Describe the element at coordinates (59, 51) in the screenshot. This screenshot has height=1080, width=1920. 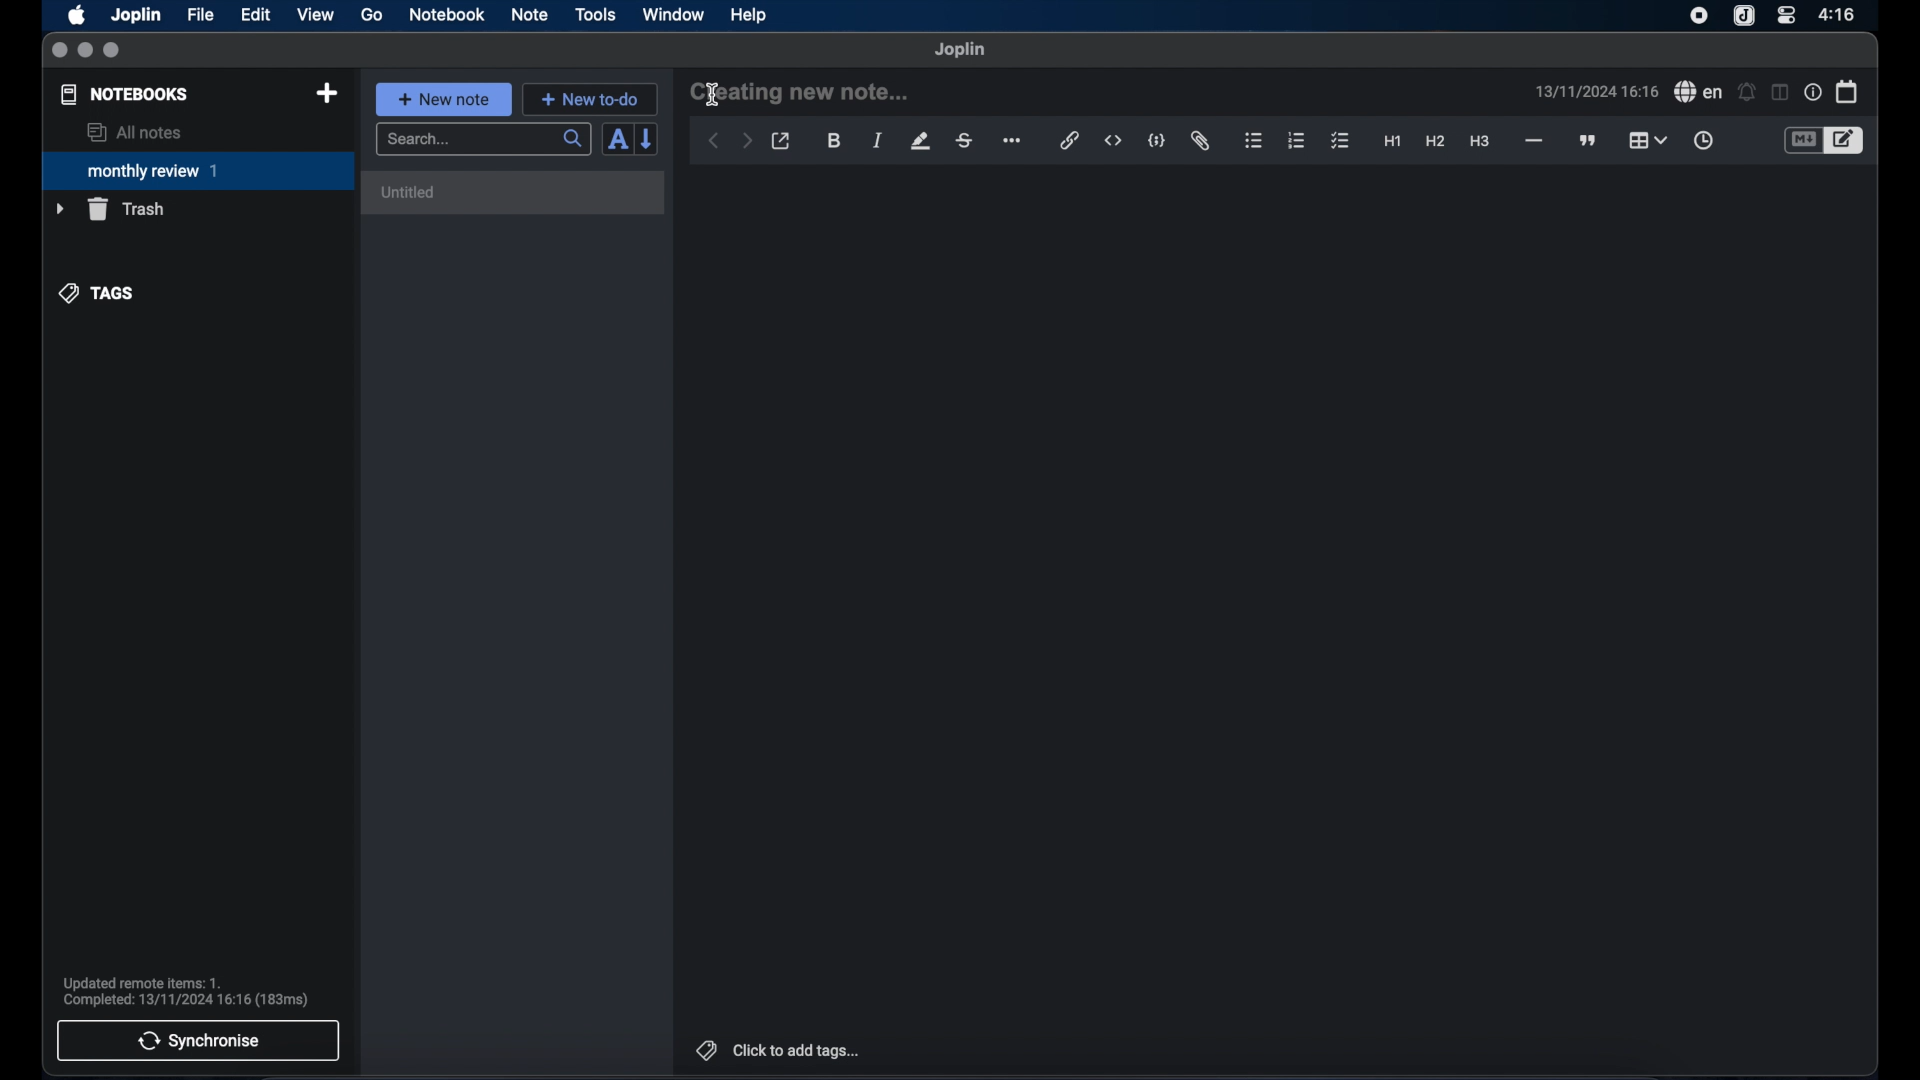
I see `close` at that location.